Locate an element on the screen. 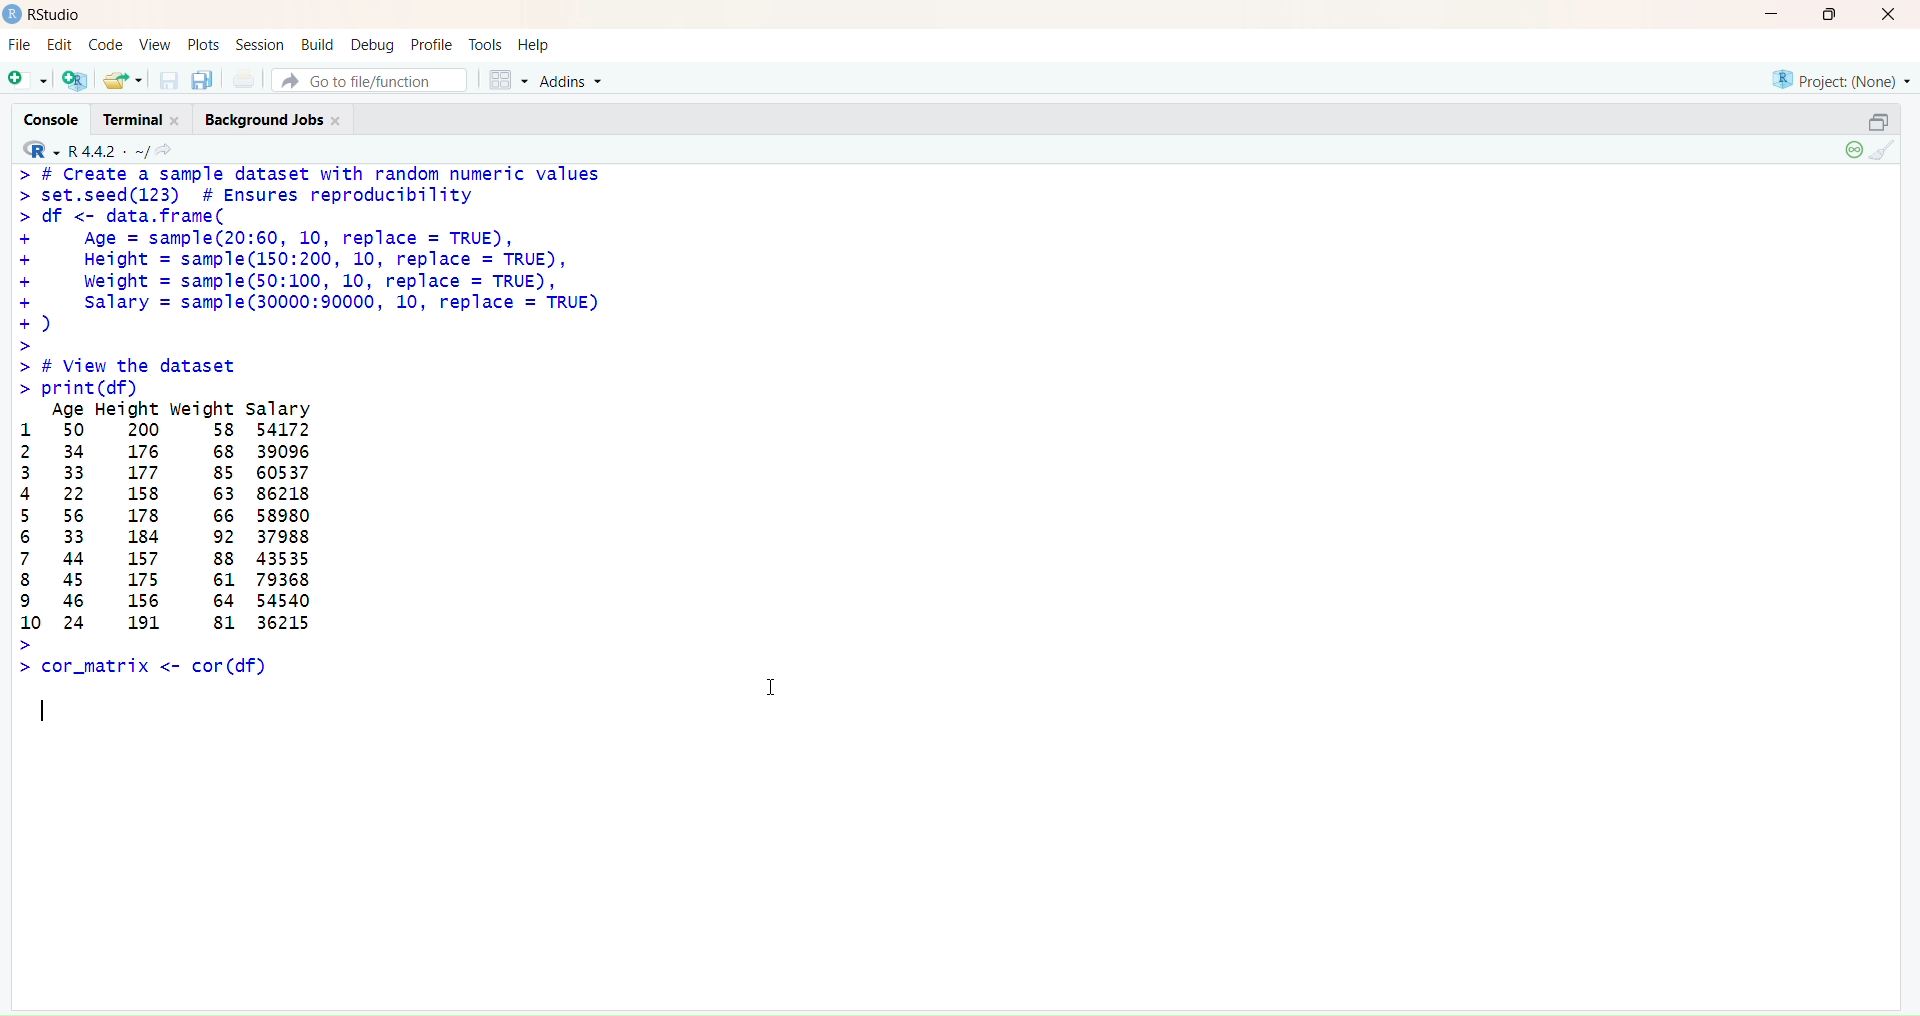  R442/ ~/ is located at coordinates (110, 149).